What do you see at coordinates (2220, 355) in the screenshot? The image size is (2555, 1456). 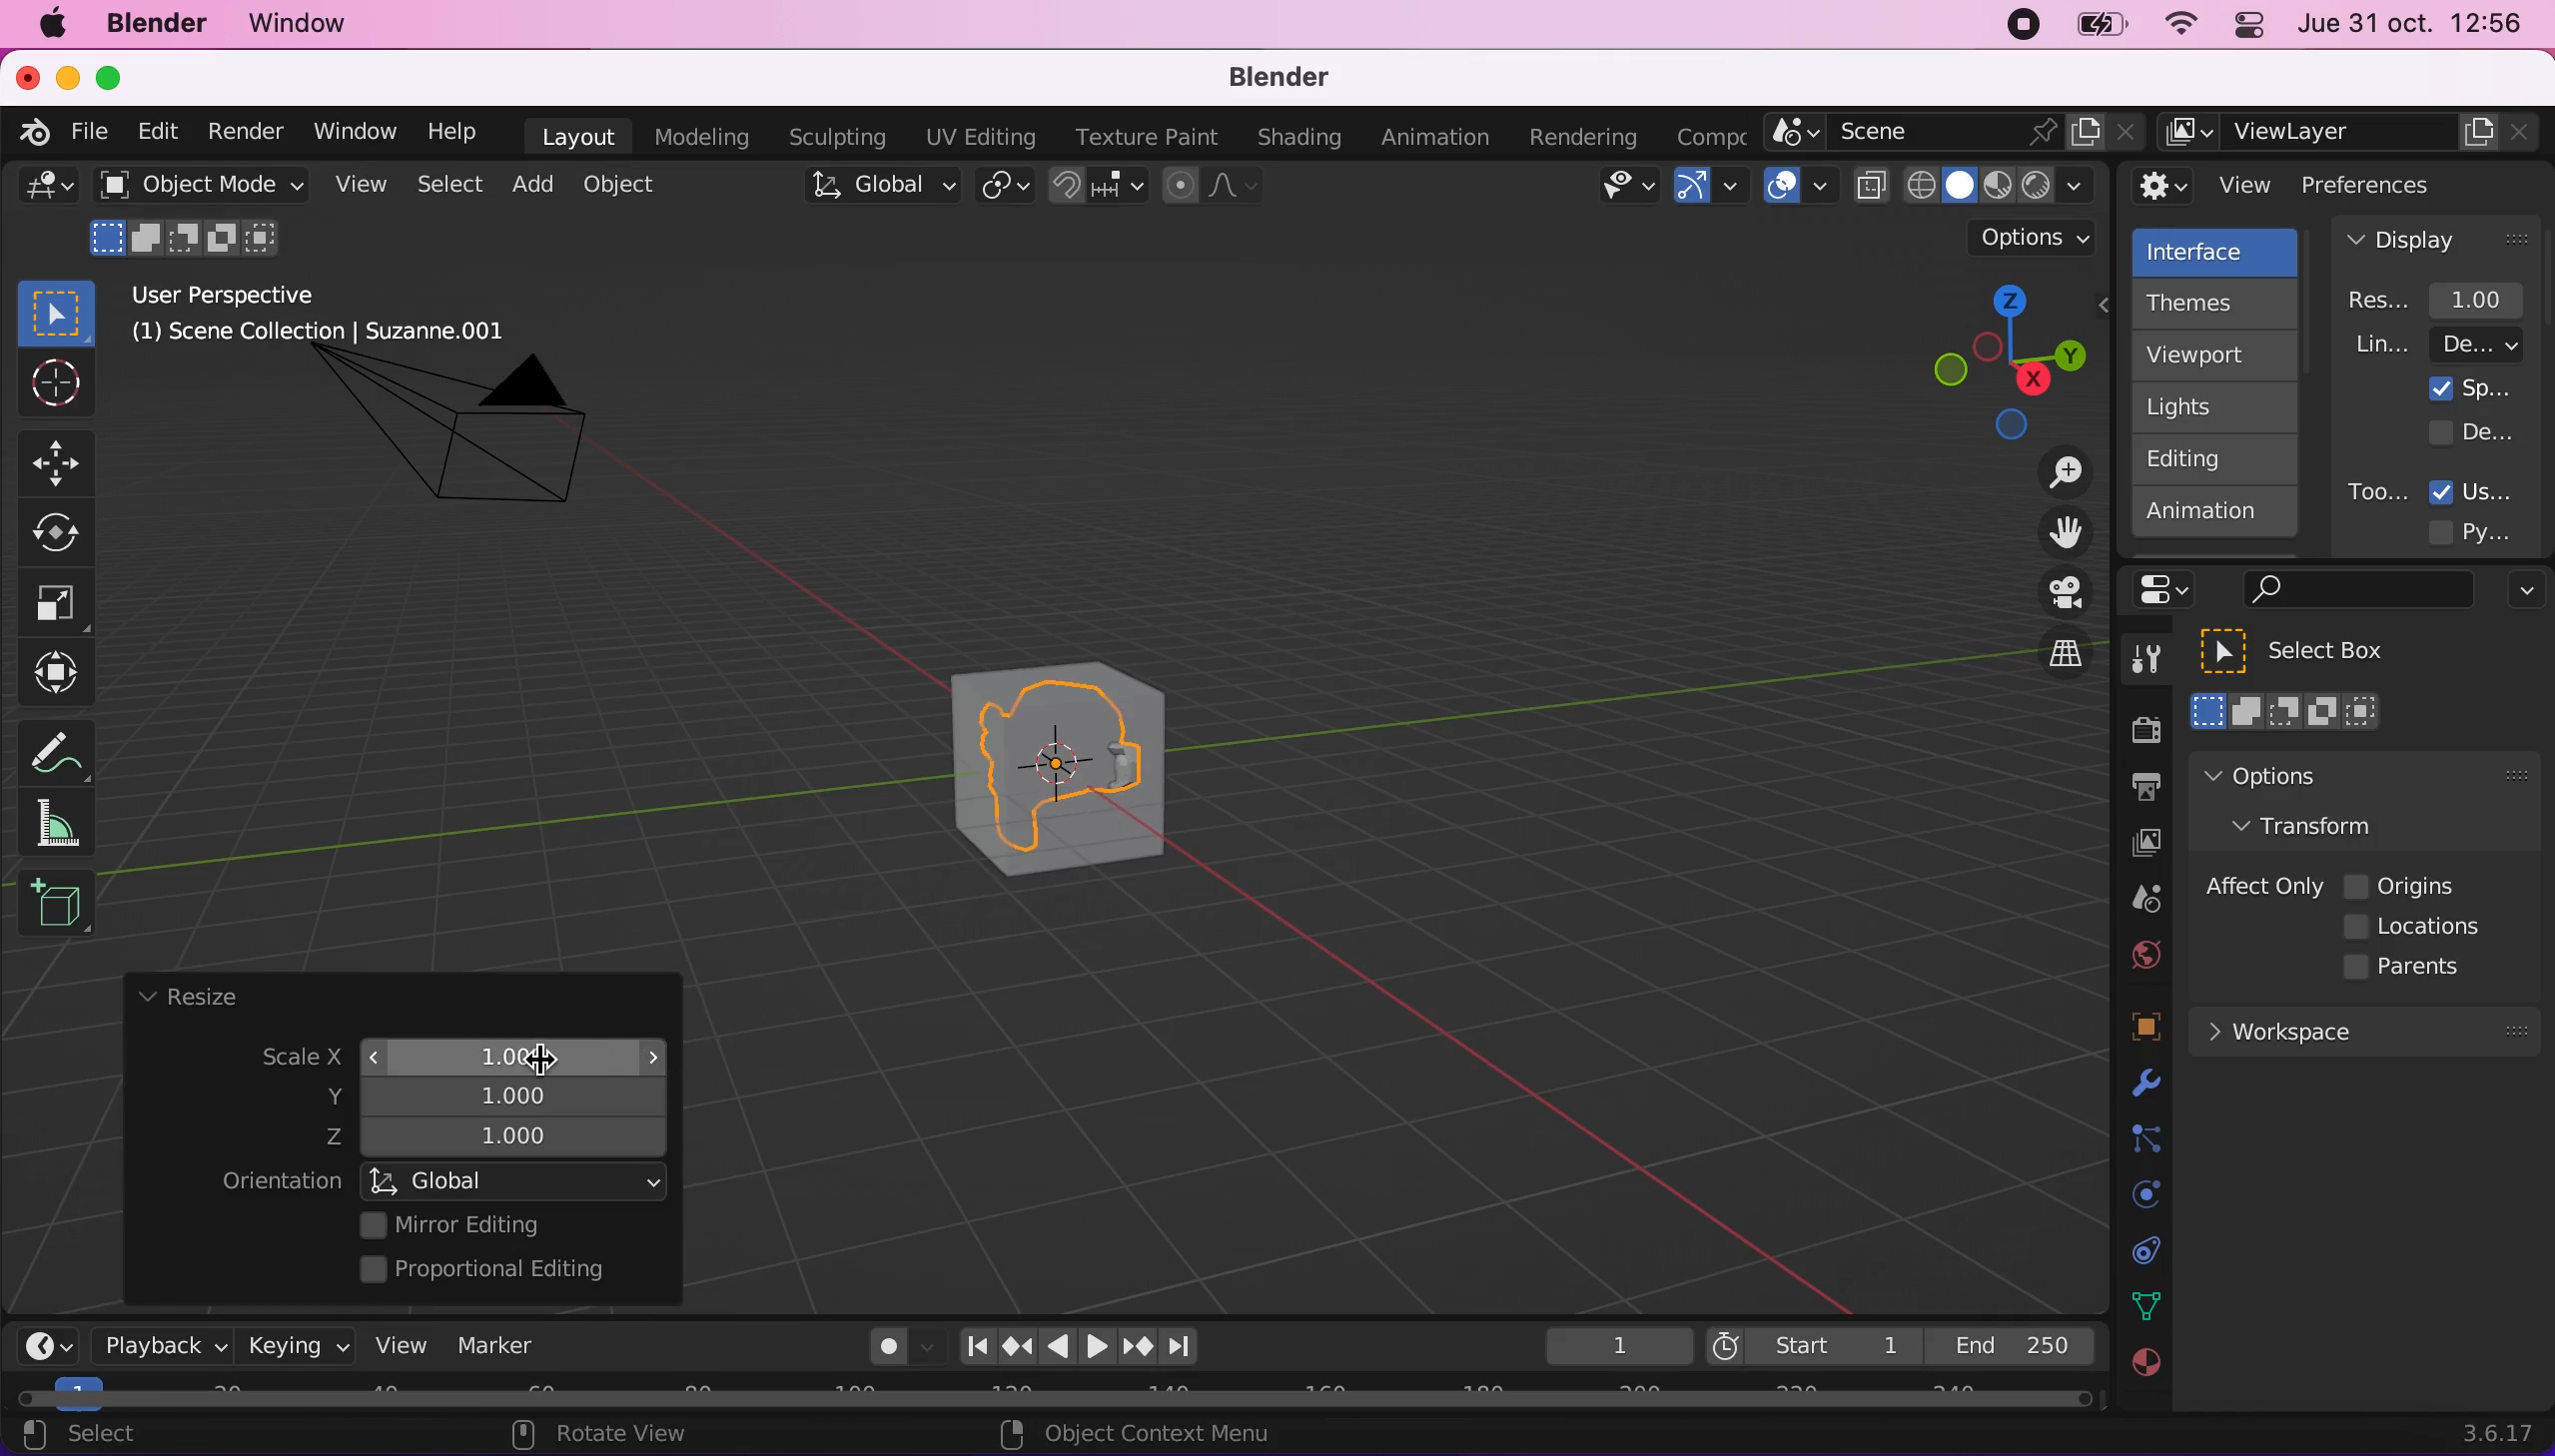 I see `viewport` at bounding box center [2220, 355].